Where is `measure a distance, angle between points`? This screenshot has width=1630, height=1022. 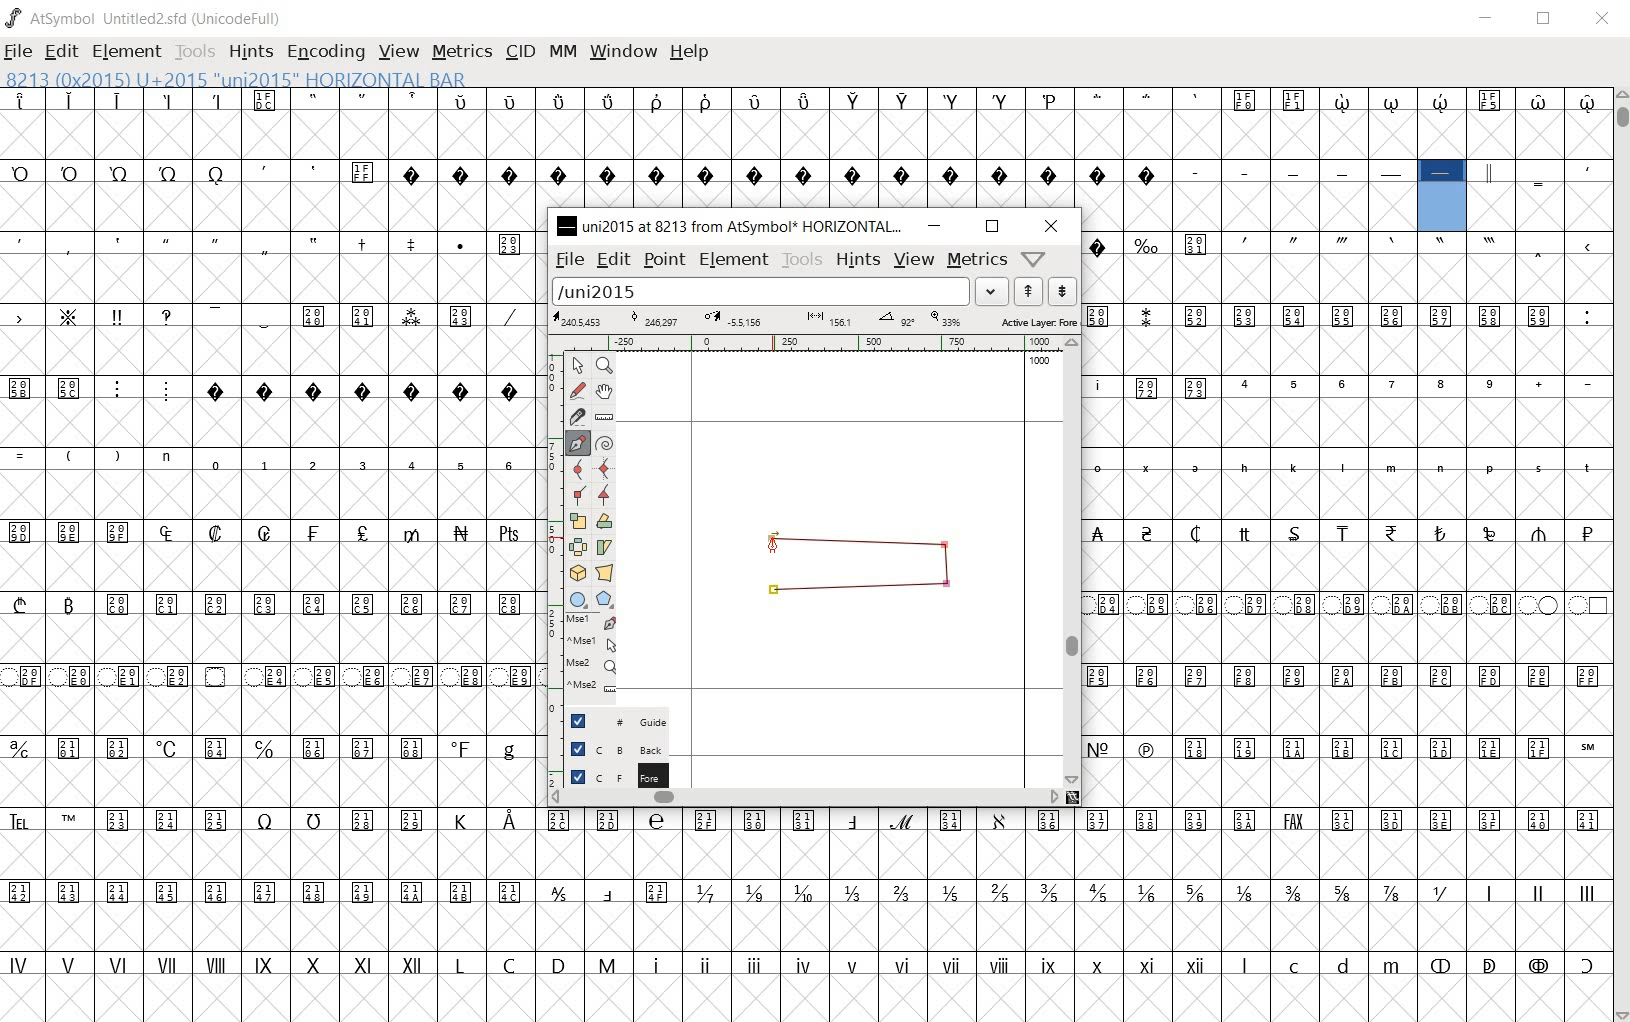 measure a distance, angle between points is located at coordinates (605, 417).